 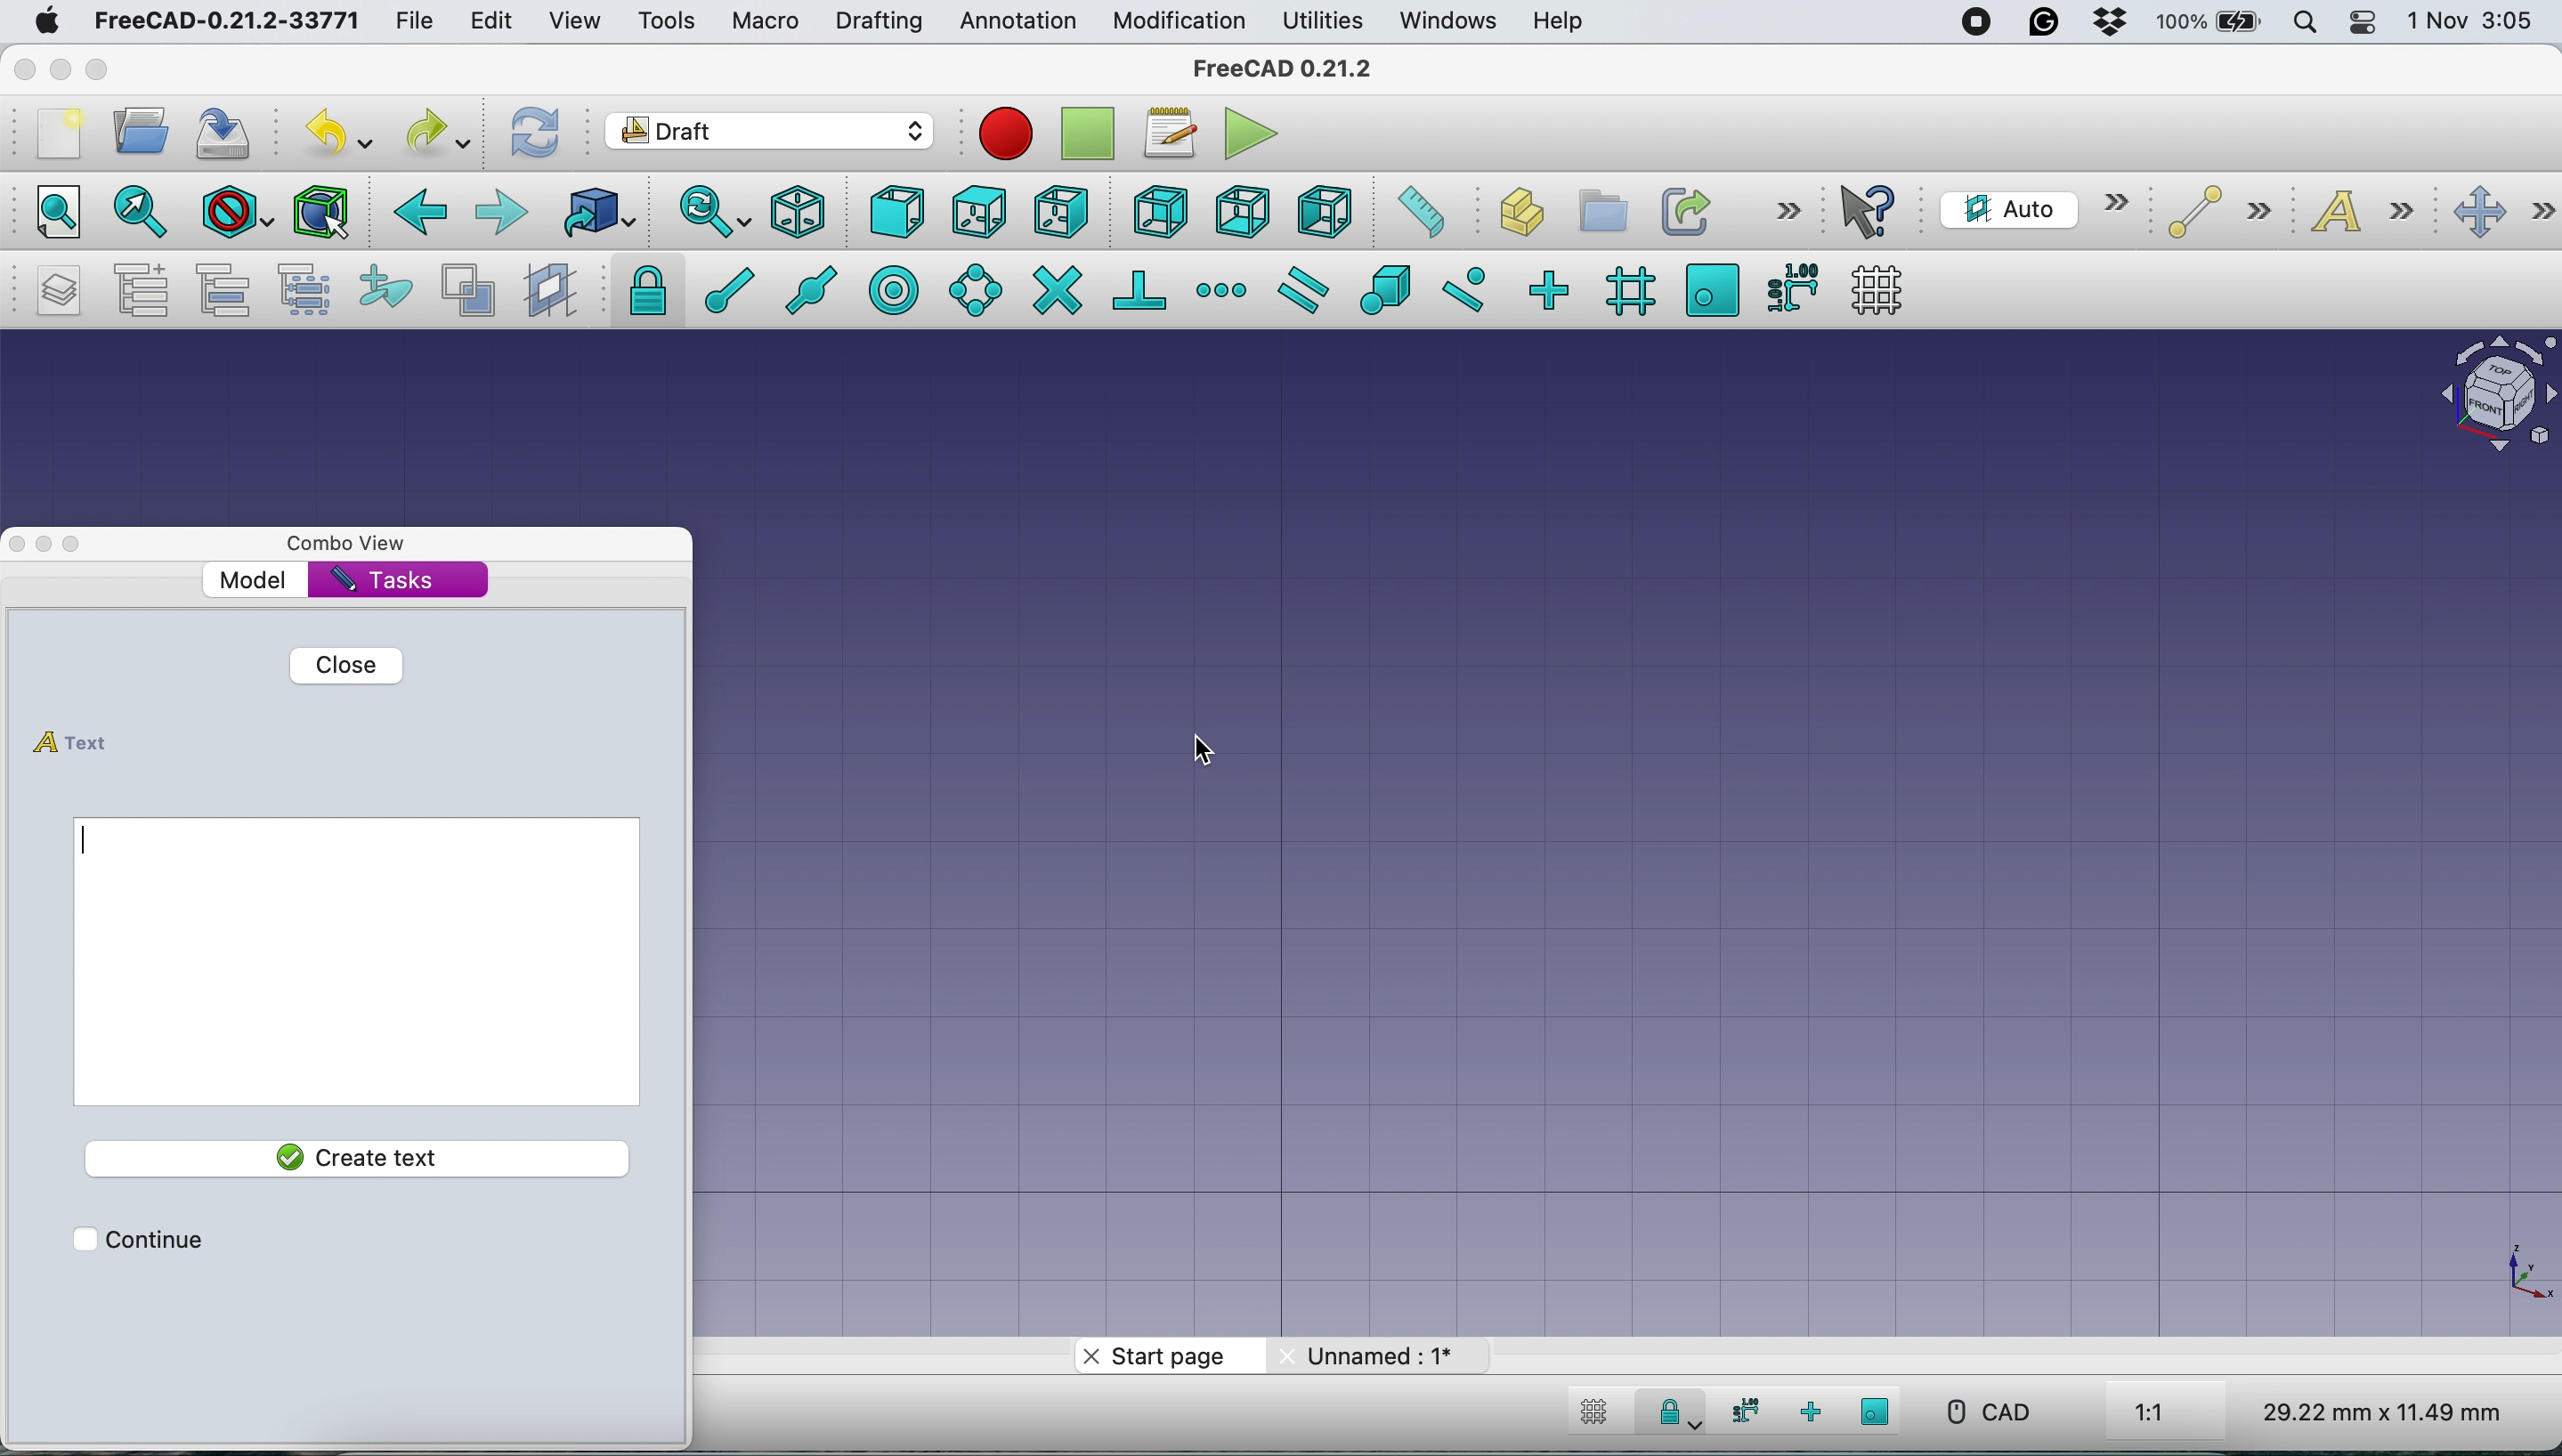 What do you see at coordinates (974, 287) in the screenshot?
I see `snap angel` at bounding box center [974, 287].